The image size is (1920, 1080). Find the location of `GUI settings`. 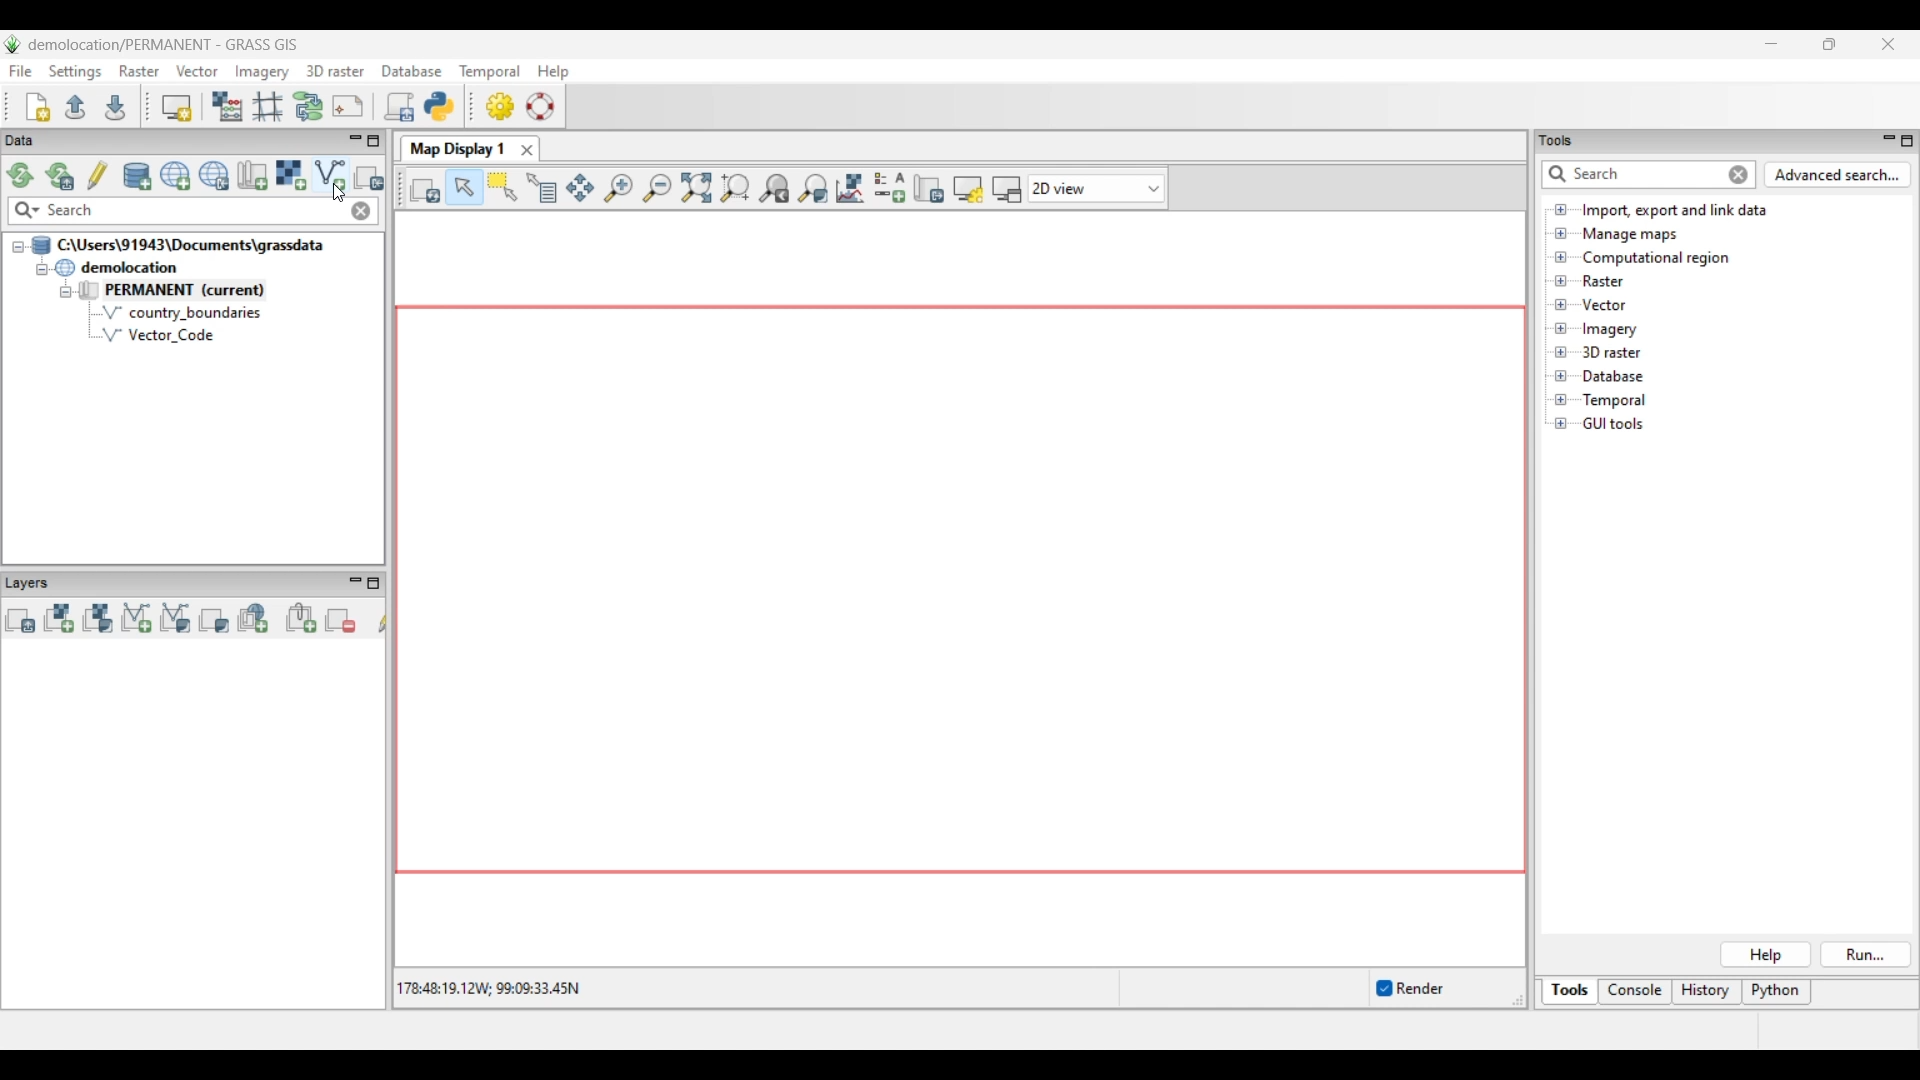

GUI settings is located at coordinates (501, 106).